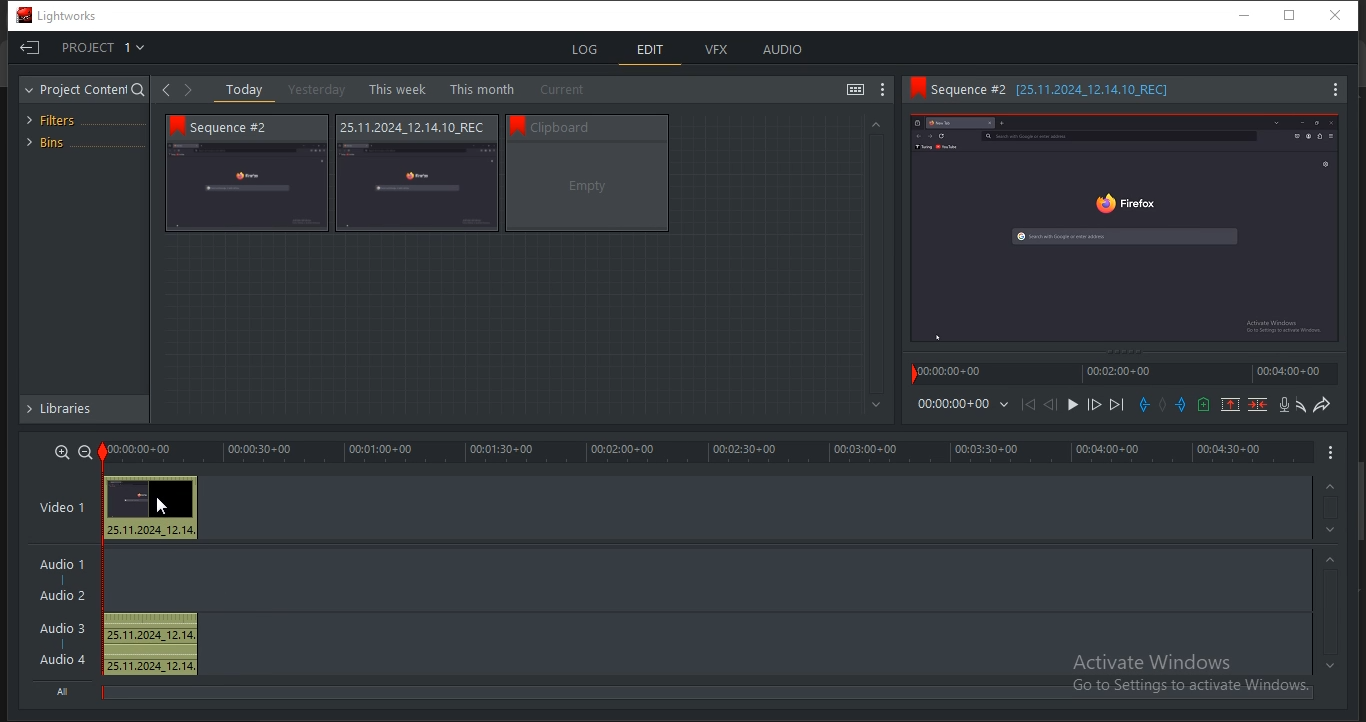 Image resolution: width=1366 pixels, height=722 pixels. I want to click on timeline navigation up arrow, so click(1330, 486).